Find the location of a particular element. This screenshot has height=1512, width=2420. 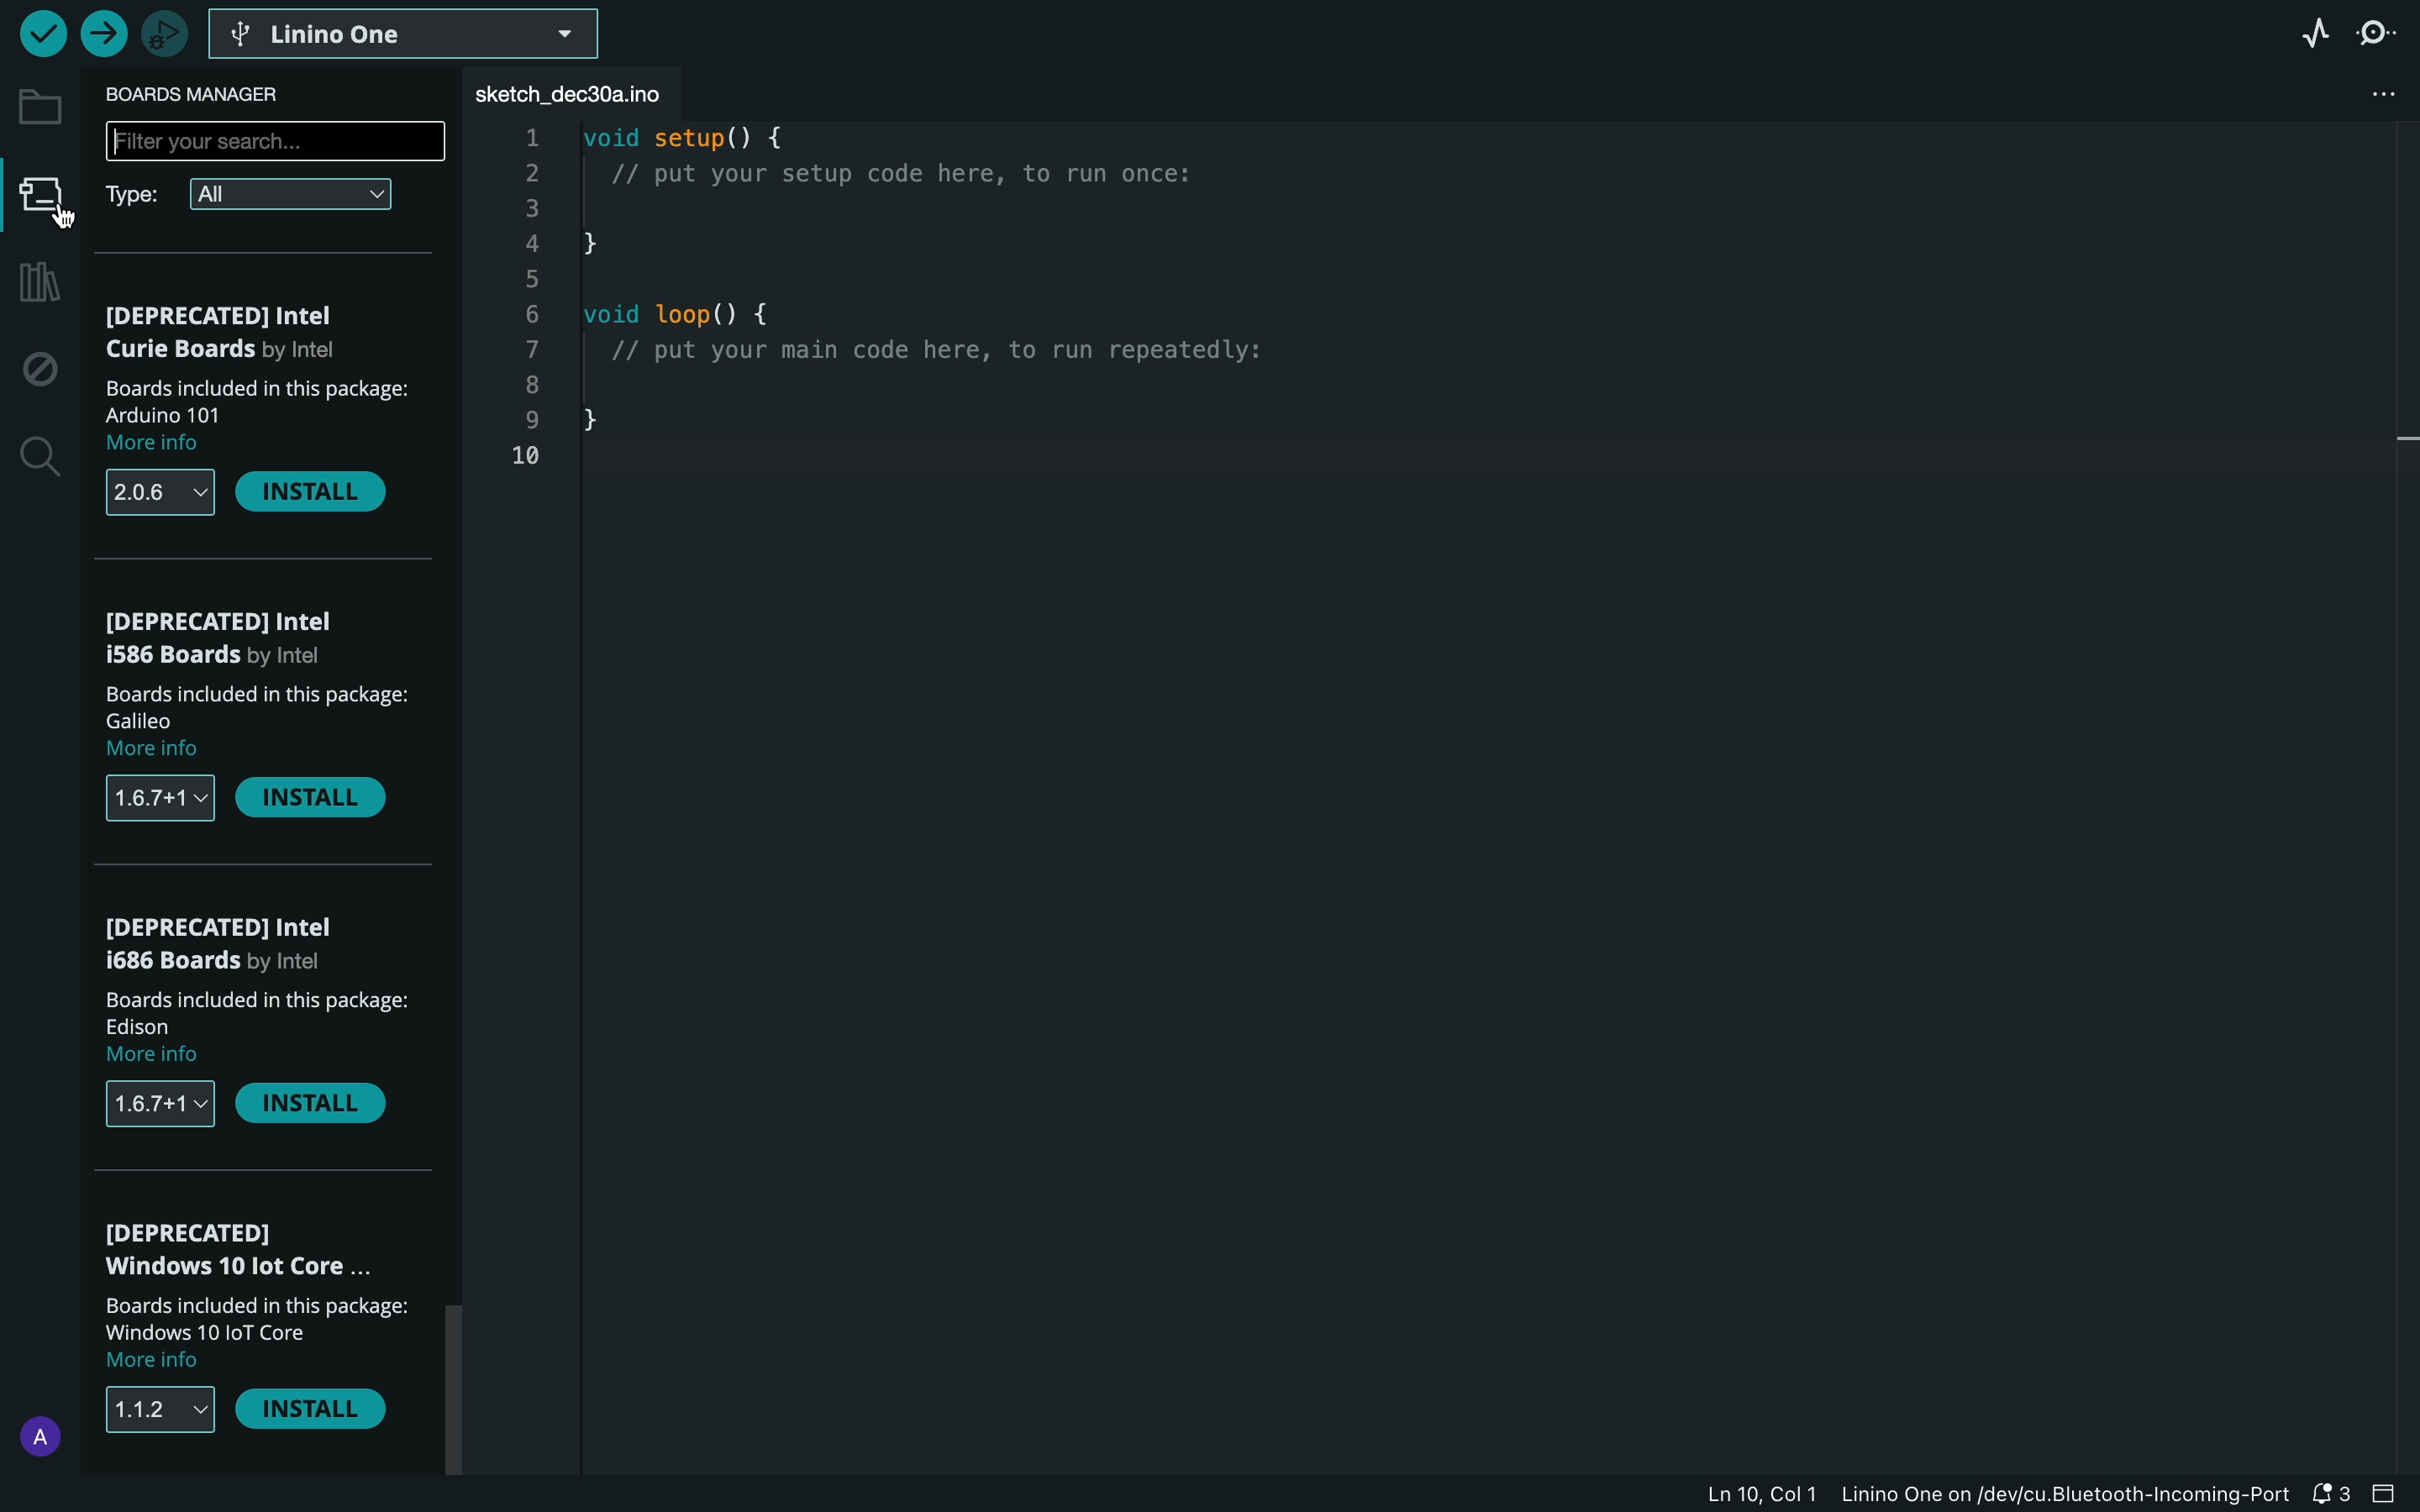

type filter is located at coordinates (262, 195).